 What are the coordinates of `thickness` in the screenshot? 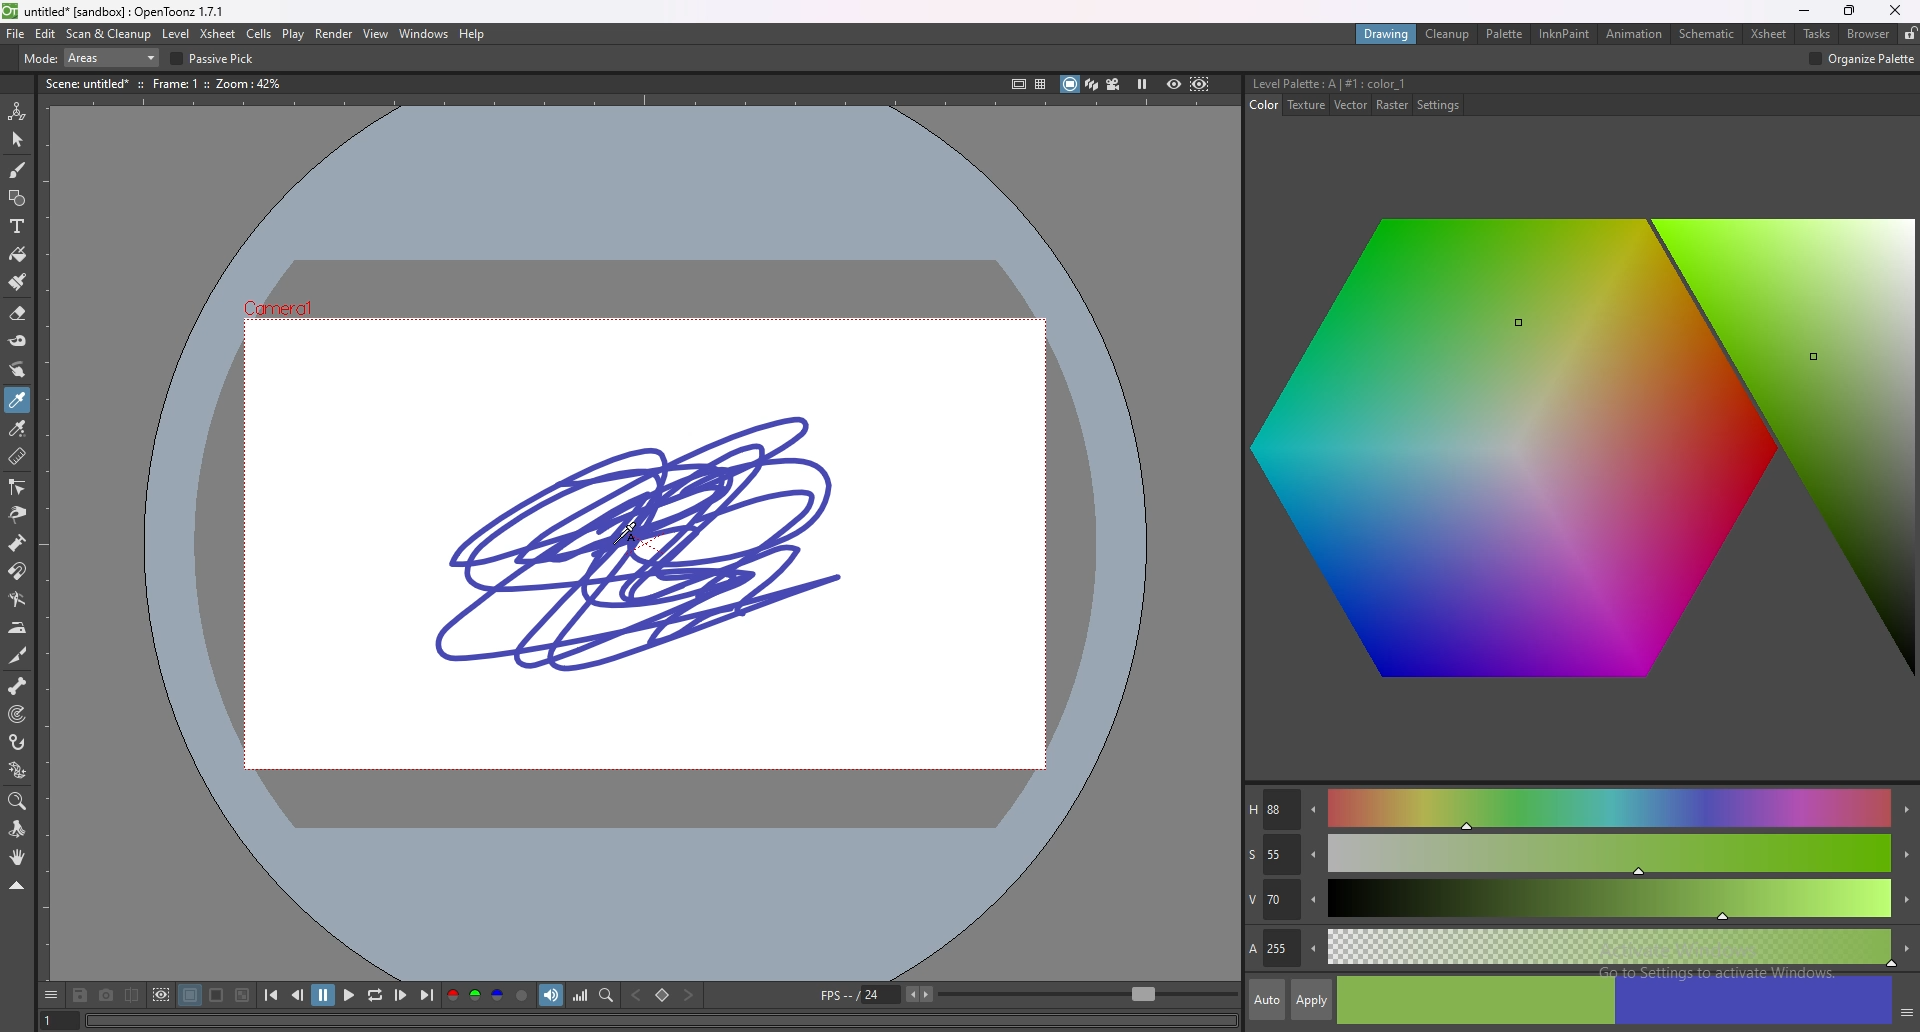 It's located at (1437, 57).